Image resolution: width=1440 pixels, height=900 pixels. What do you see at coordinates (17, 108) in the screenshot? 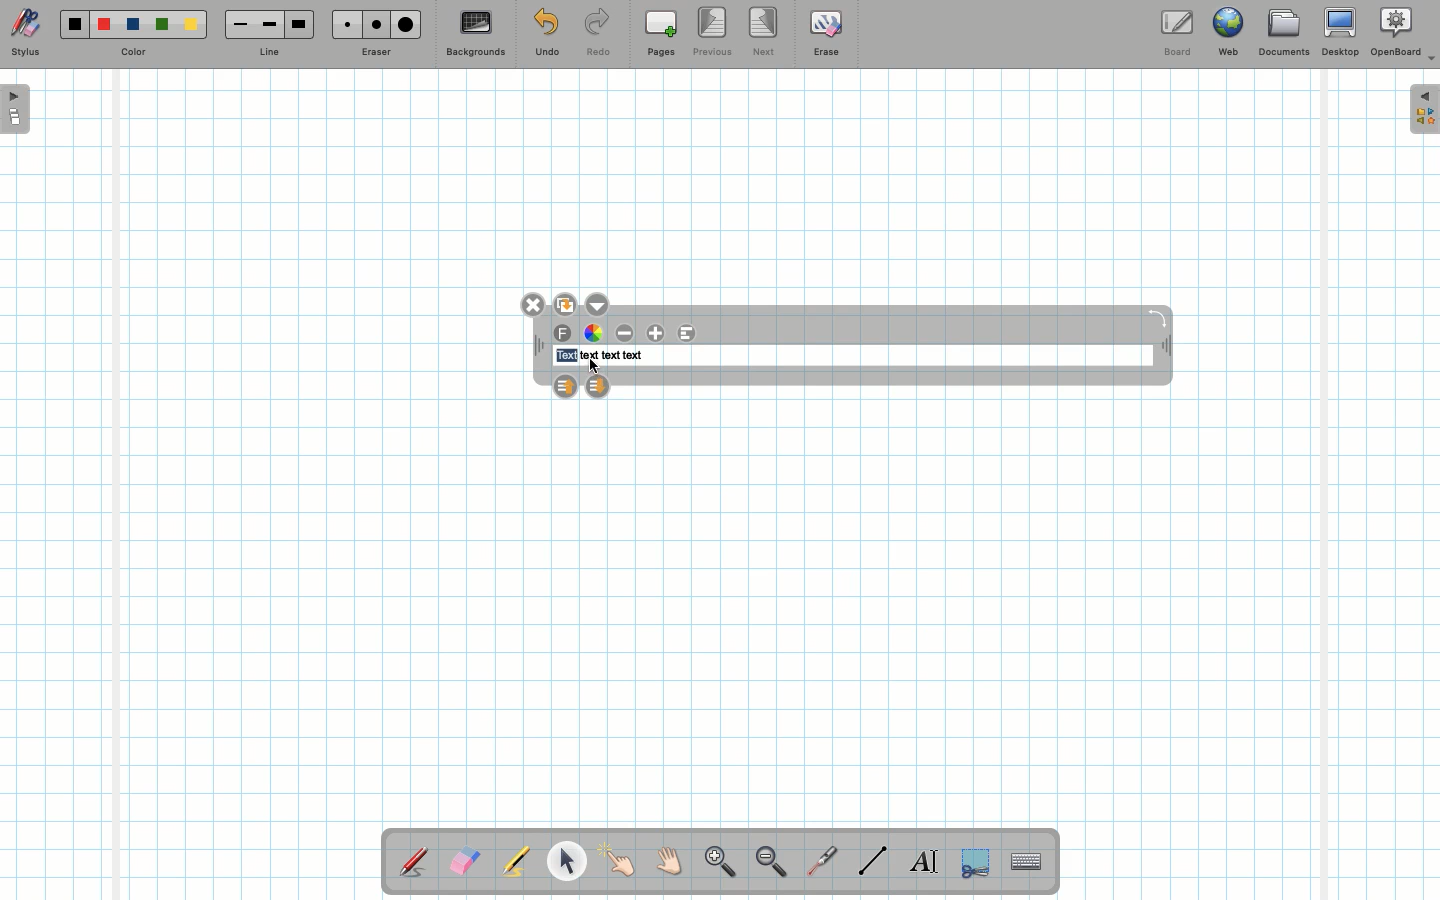
I see `Open pages` at bounding box center [17, 108].